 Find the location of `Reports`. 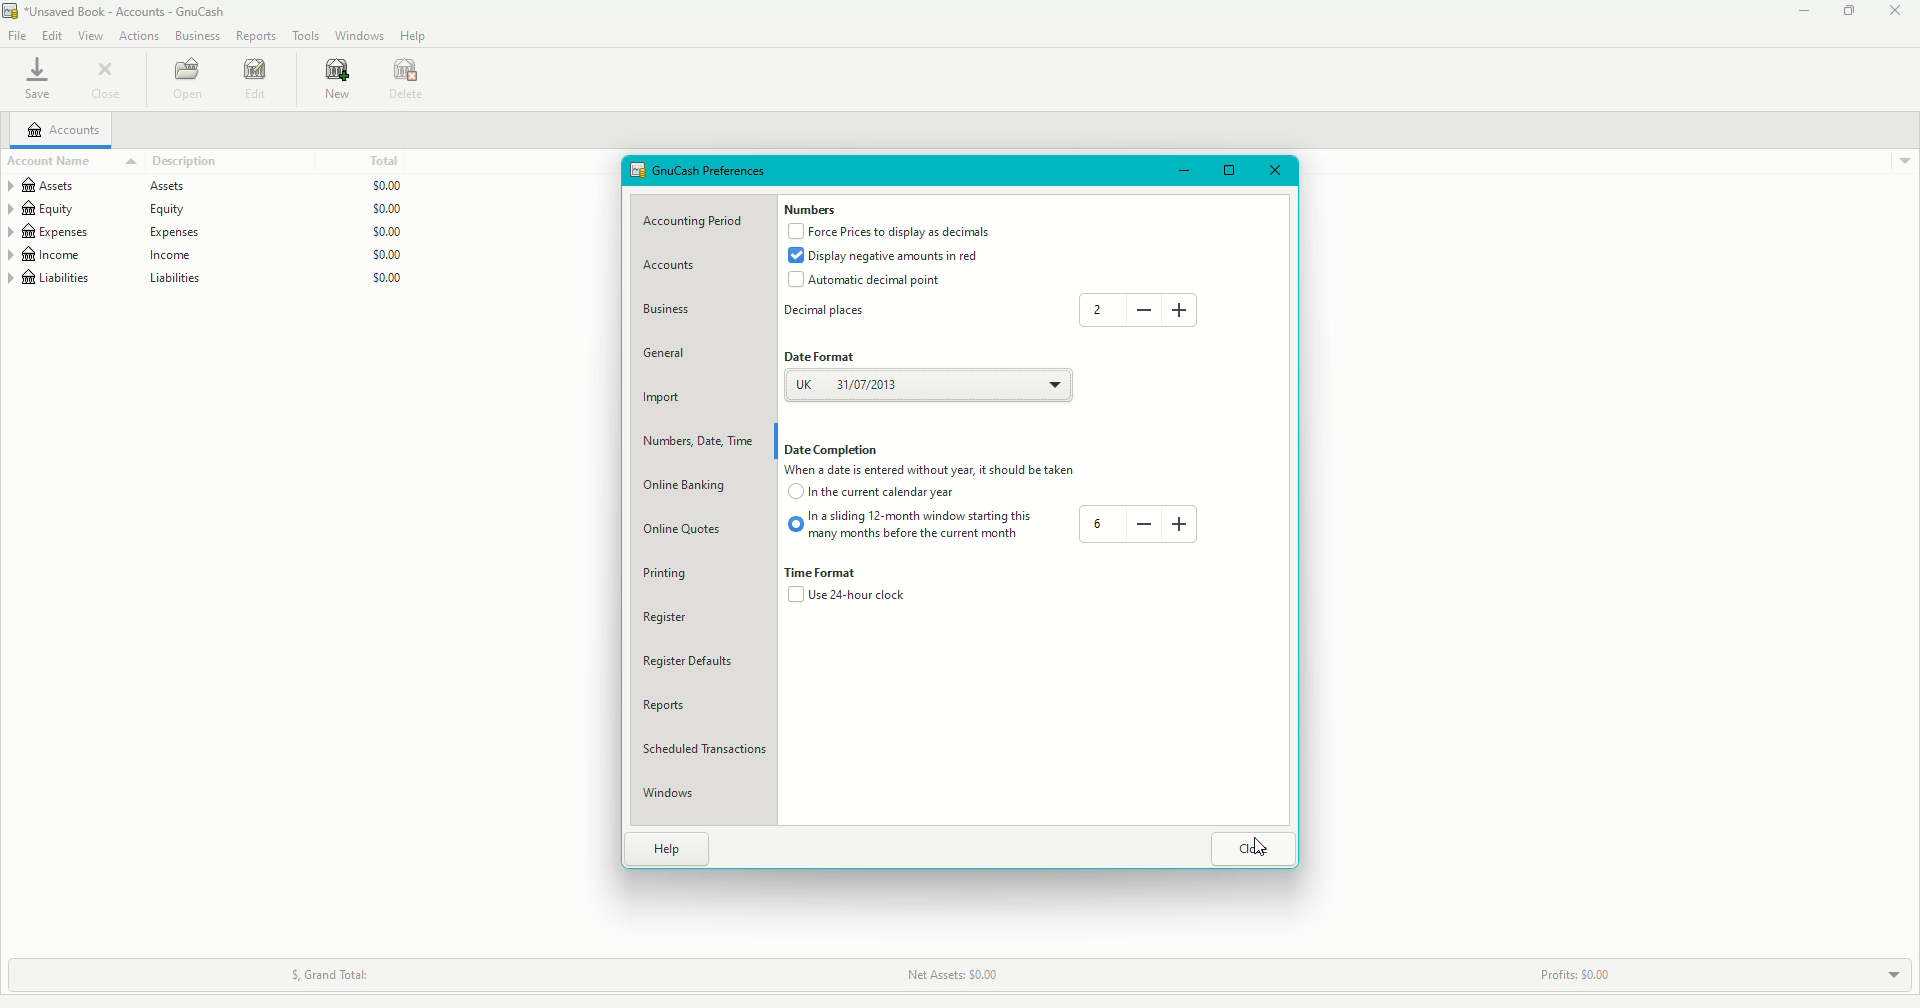

Reports is located at coordinates (256, 36).